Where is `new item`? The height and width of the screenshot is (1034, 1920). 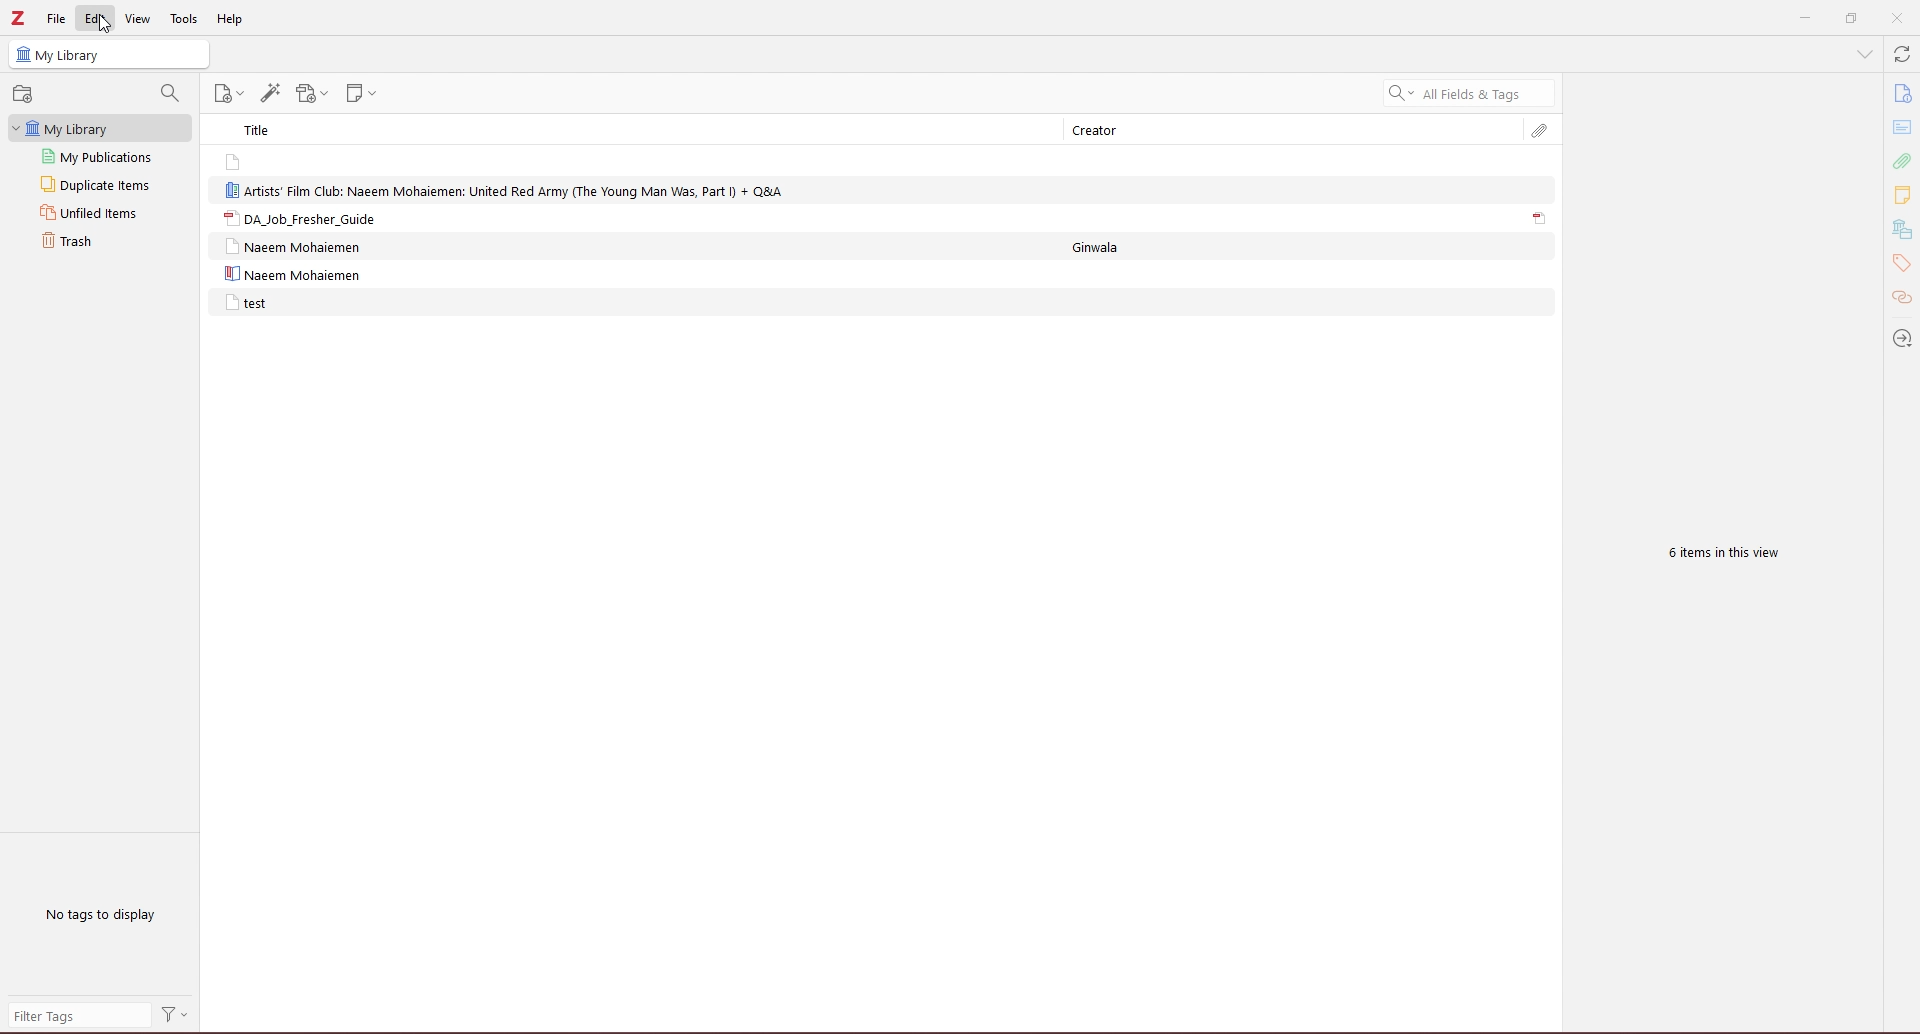
new item is located at coordinates (232, 94).